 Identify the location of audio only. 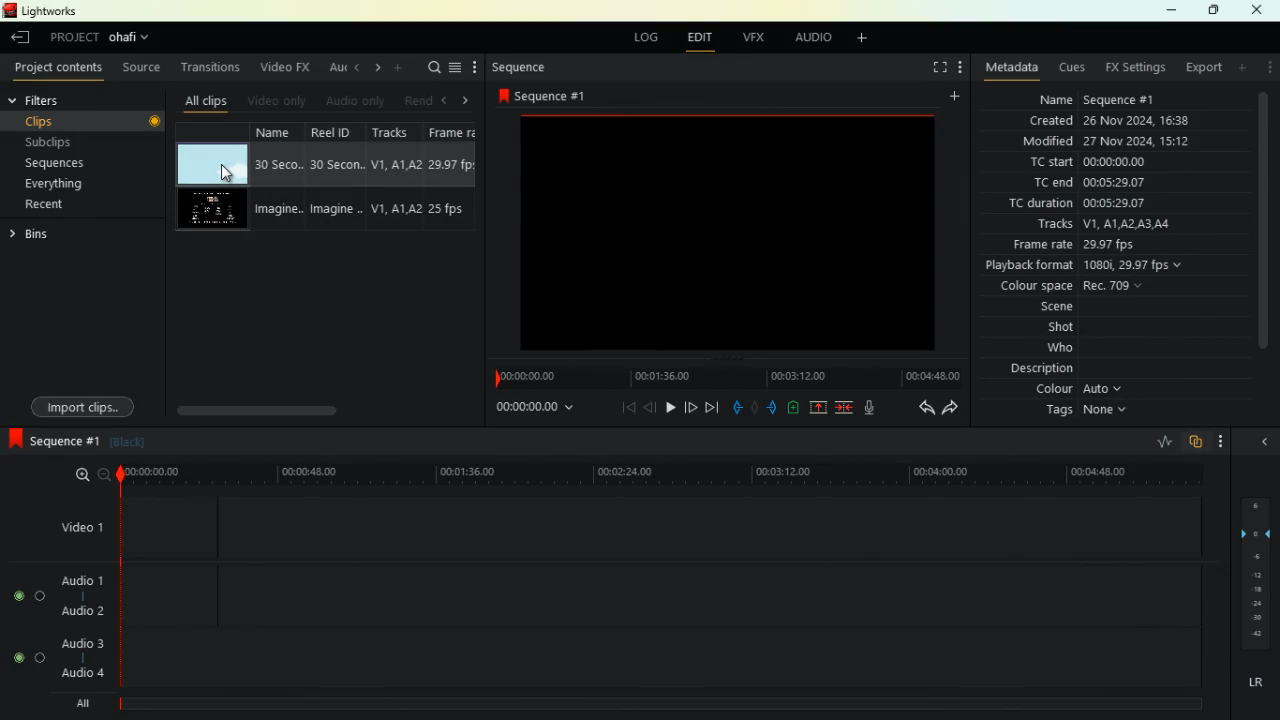
(357, 101).